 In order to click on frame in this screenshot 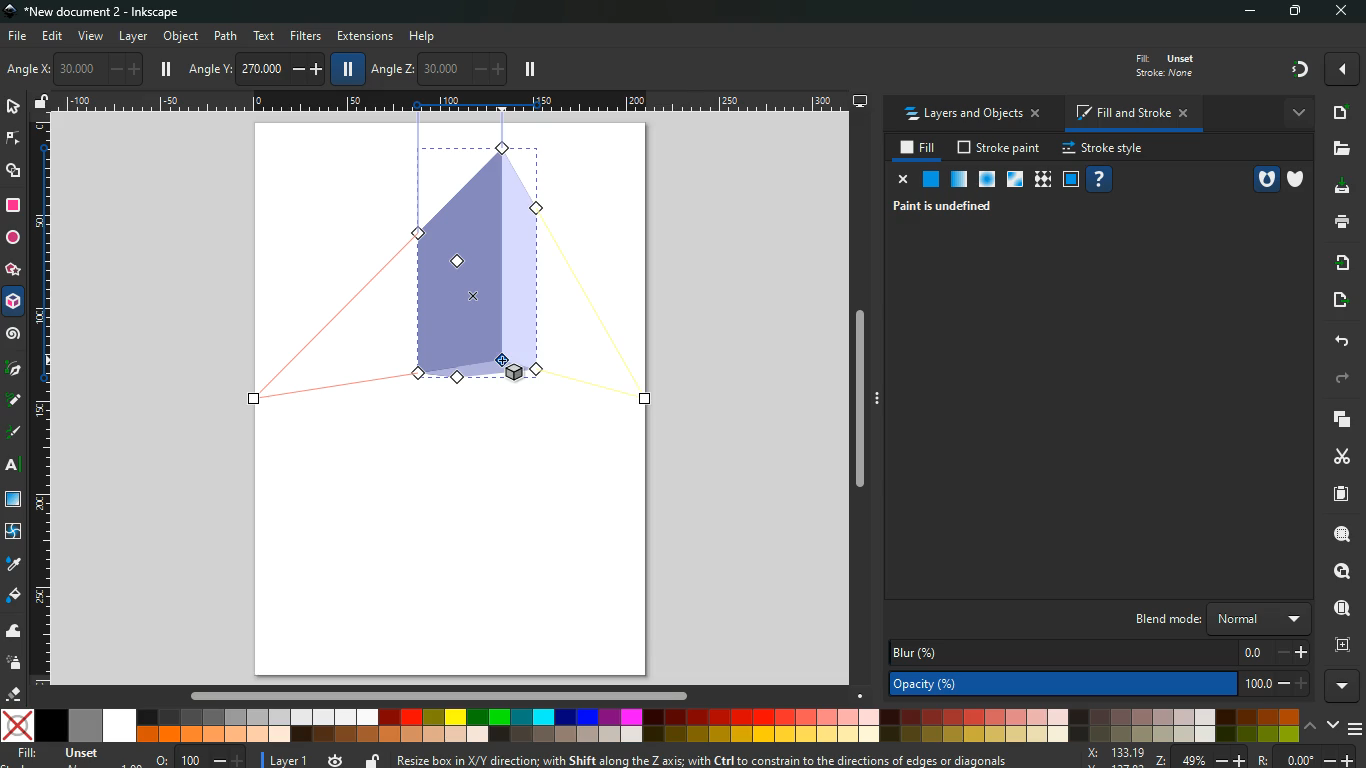, I will do `click(1340, 645)`.